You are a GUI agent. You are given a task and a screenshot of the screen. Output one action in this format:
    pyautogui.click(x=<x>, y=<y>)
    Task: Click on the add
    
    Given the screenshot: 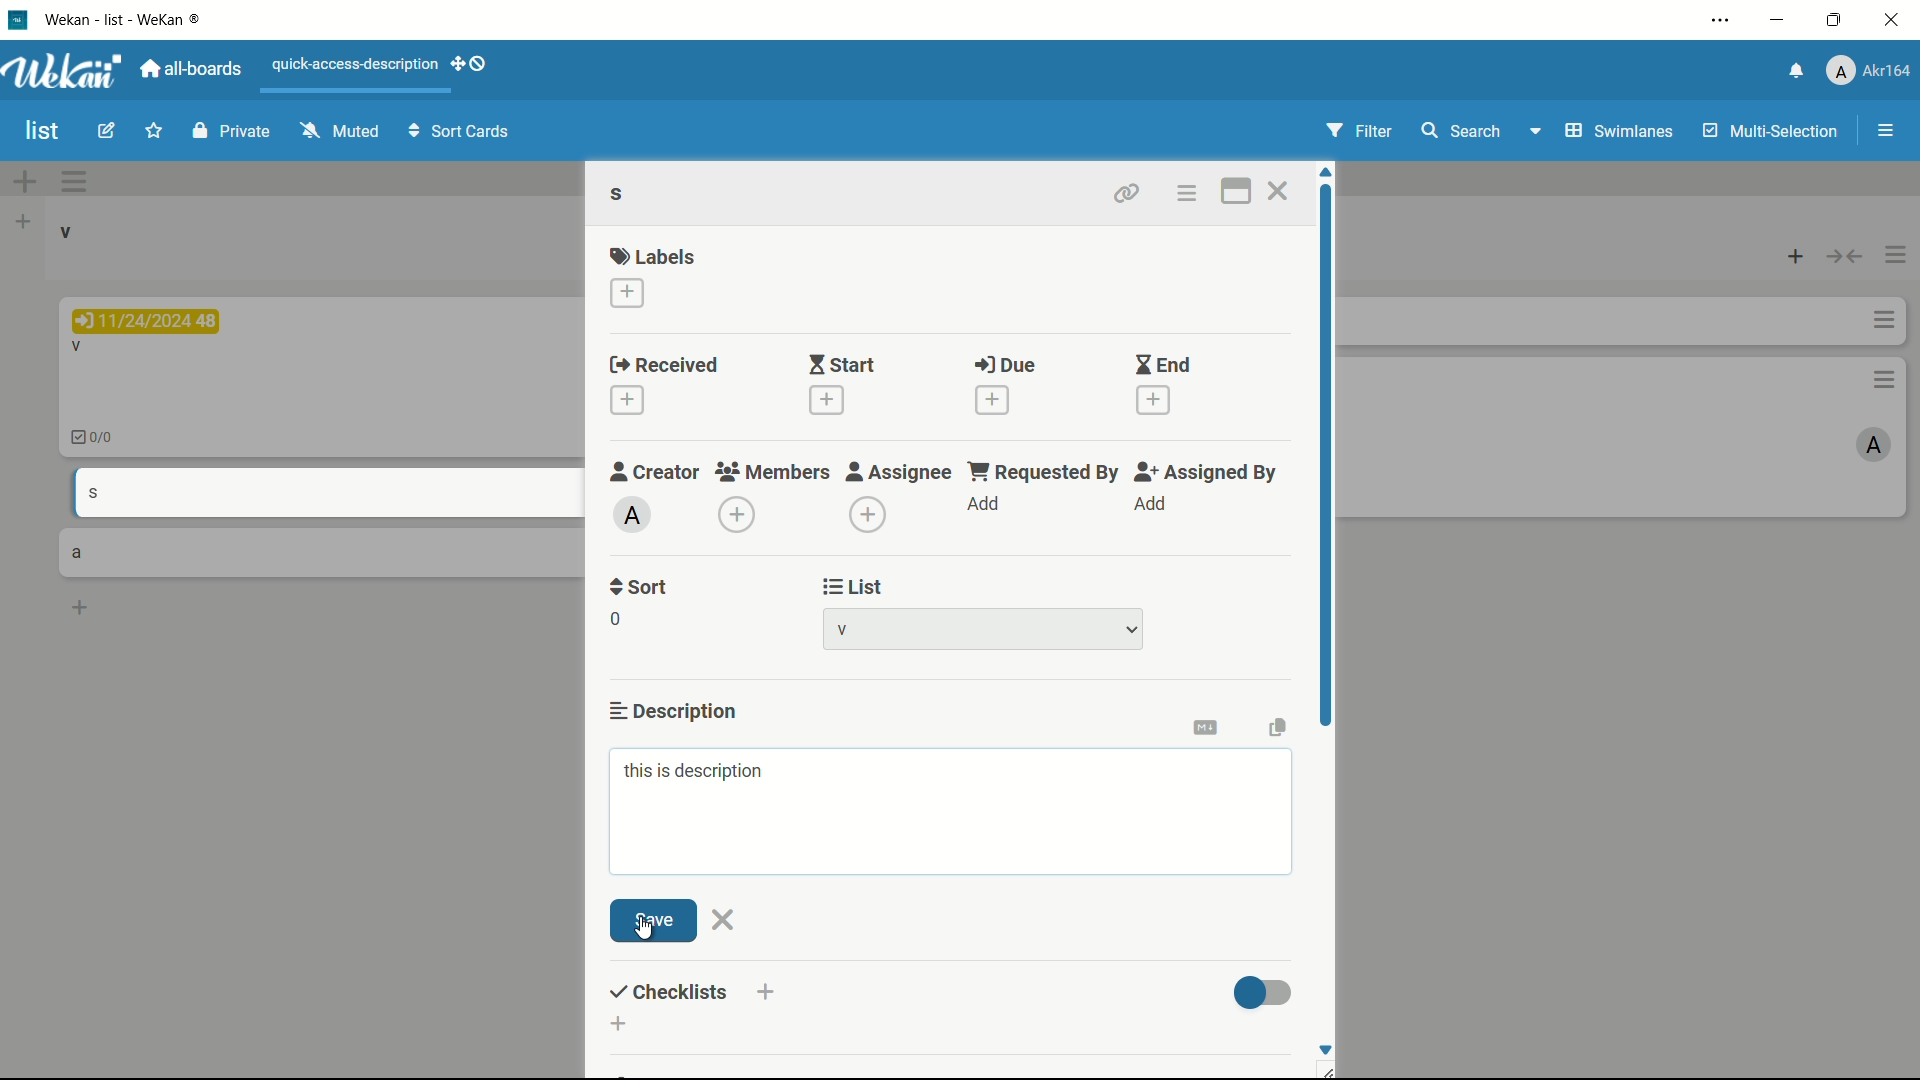 What is the action you would take?
    pyautogui.click(x=621, y=1025)
    